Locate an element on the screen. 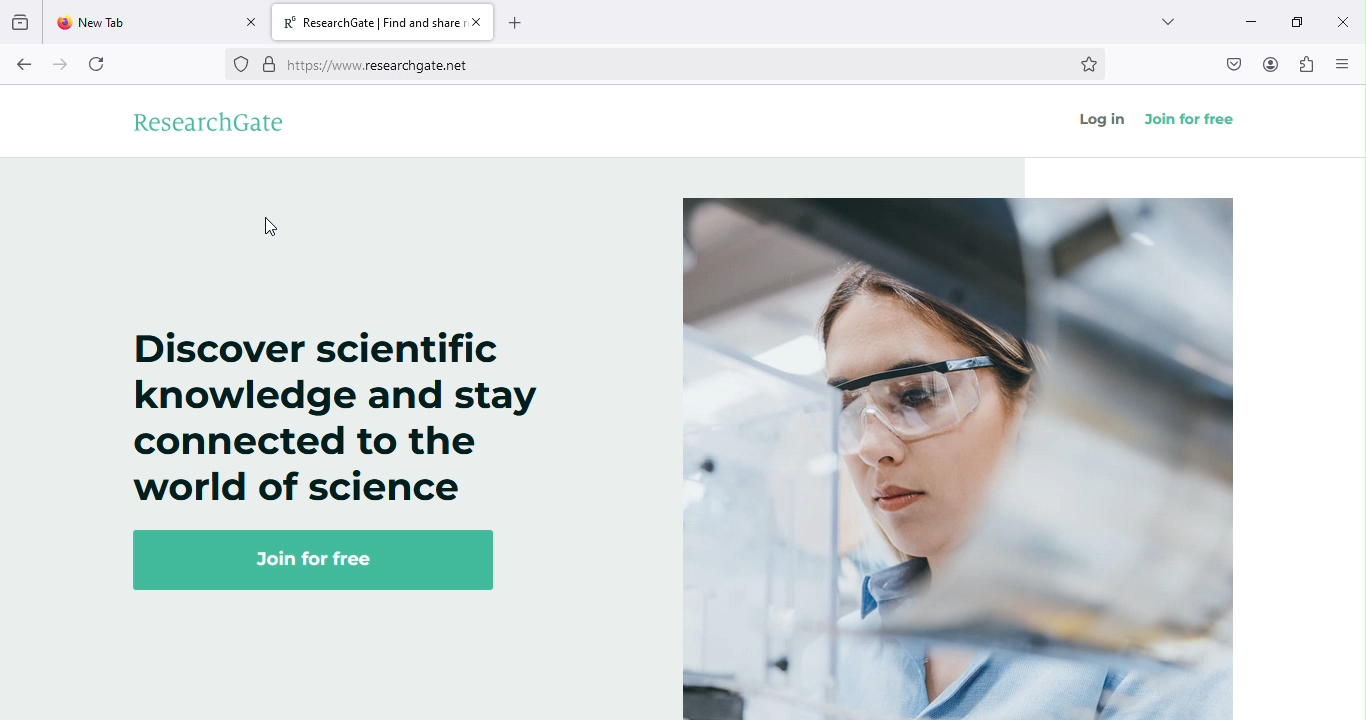 This screenshot has height=720, width=1366. refresh is located at coordinates (103, 65).